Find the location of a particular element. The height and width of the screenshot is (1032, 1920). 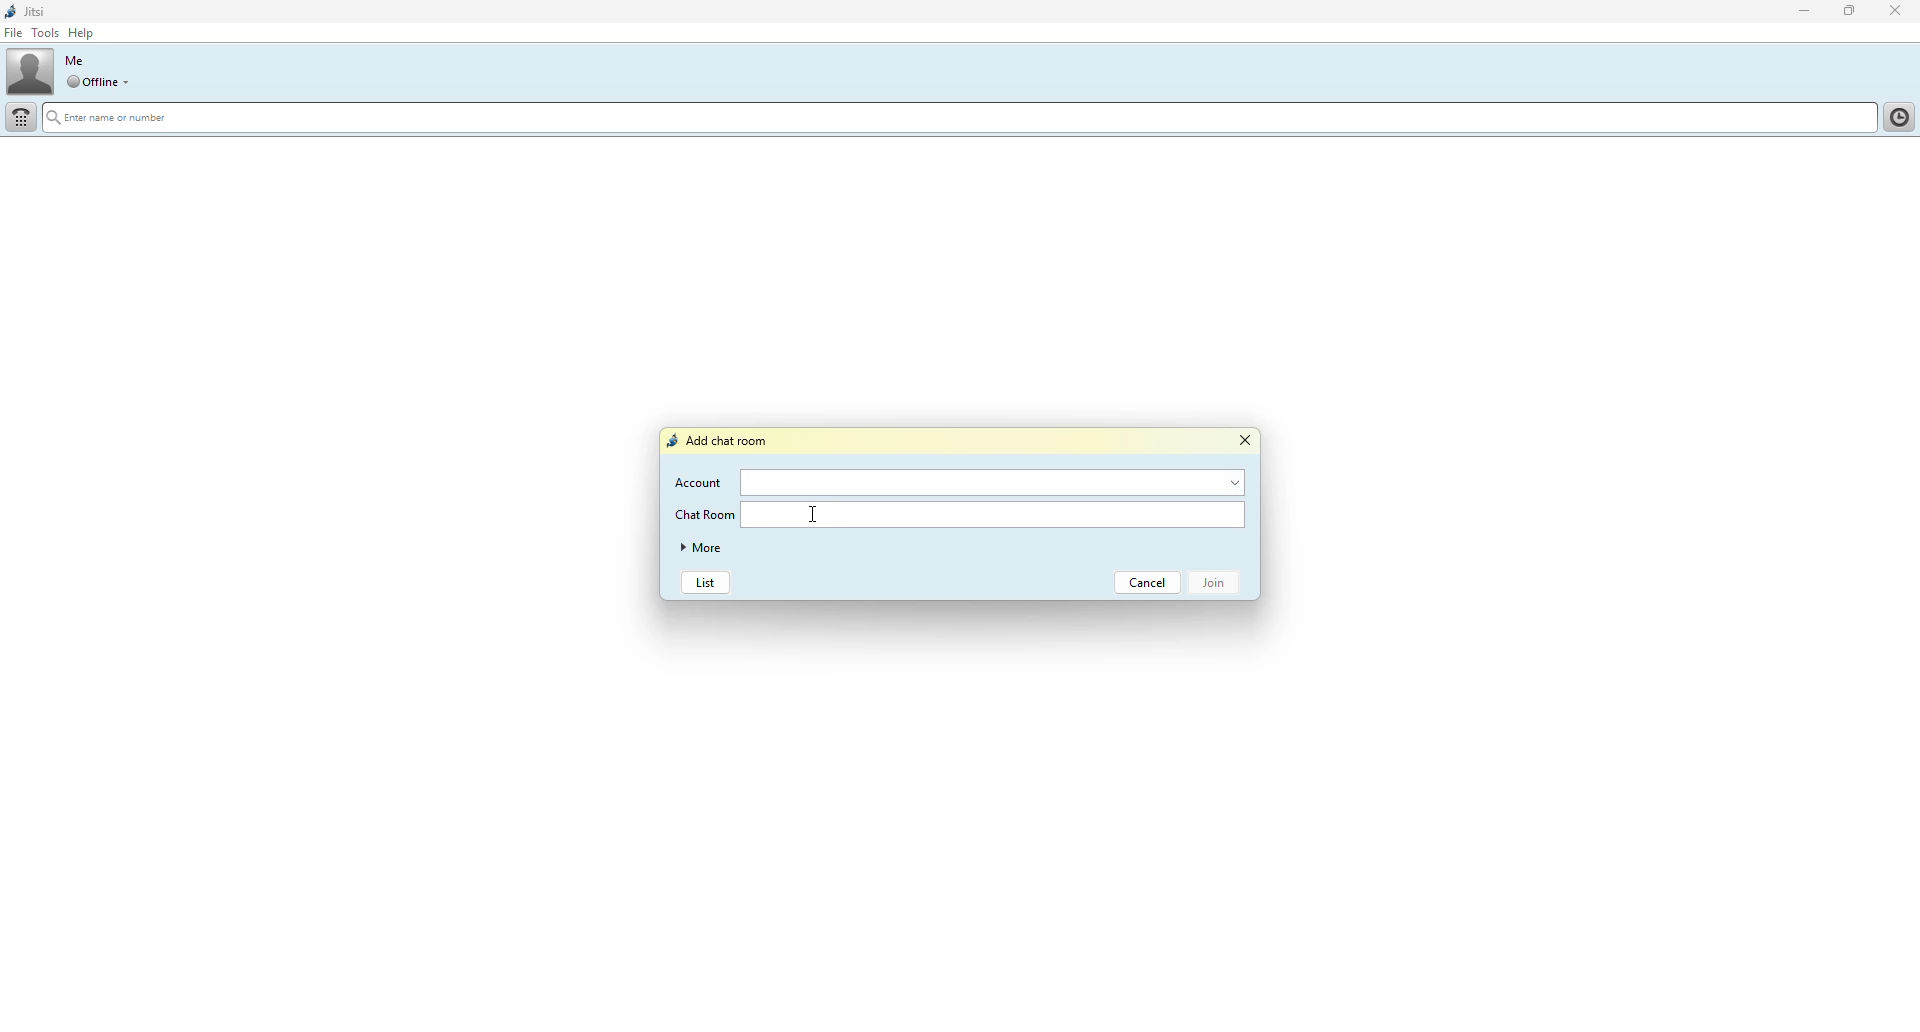

more is located at coordinates (702, 549).